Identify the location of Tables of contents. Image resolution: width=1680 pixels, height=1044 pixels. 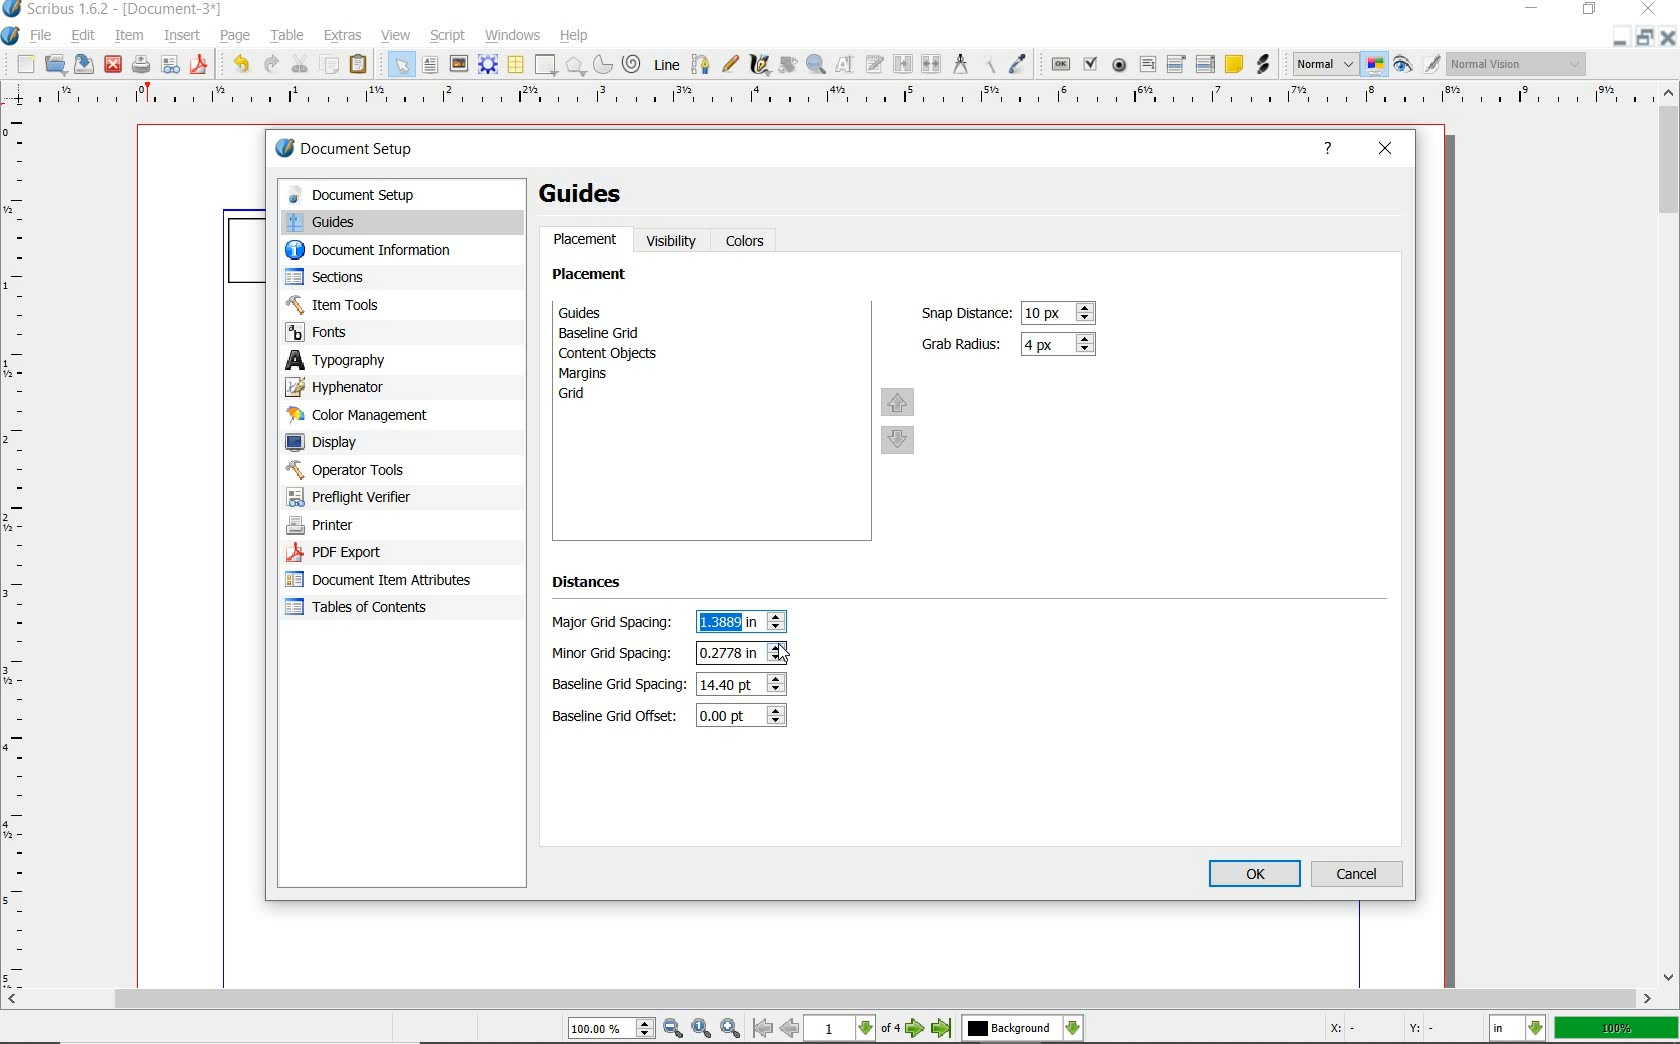
(367, 609).